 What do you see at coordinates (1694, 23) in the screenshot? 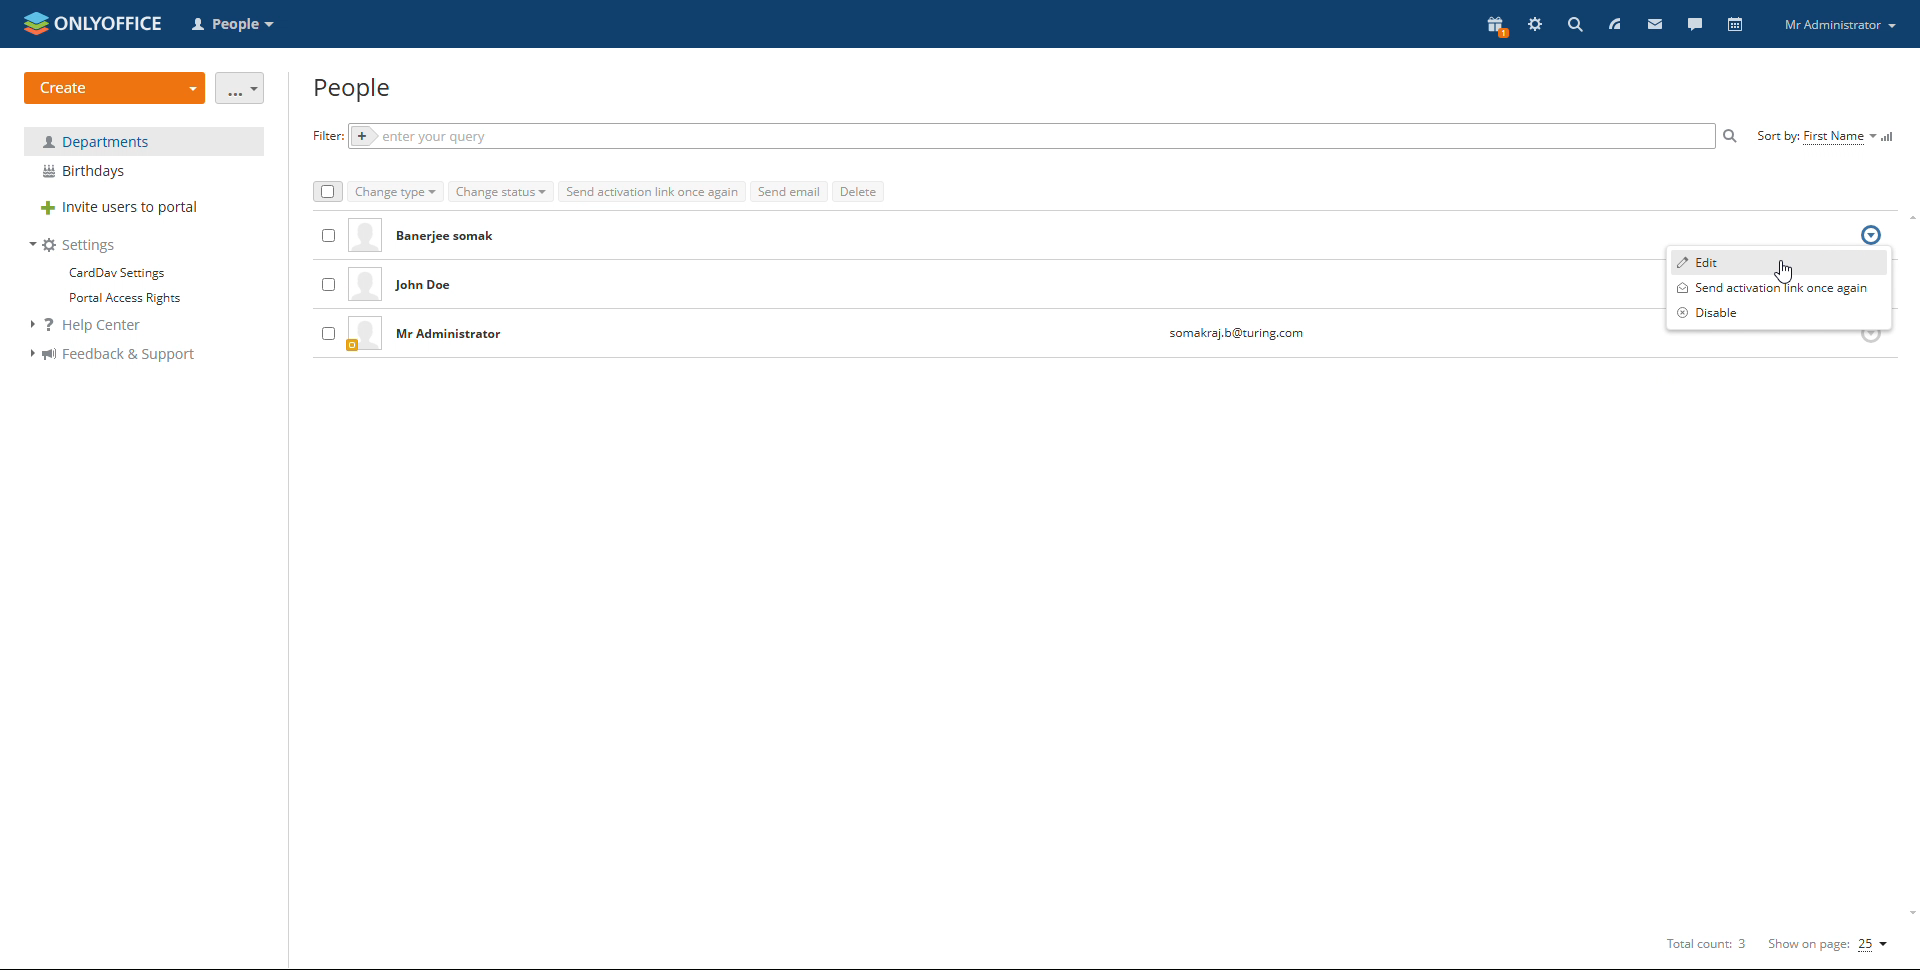
I see `talk` at bounding box center [1694, 23].